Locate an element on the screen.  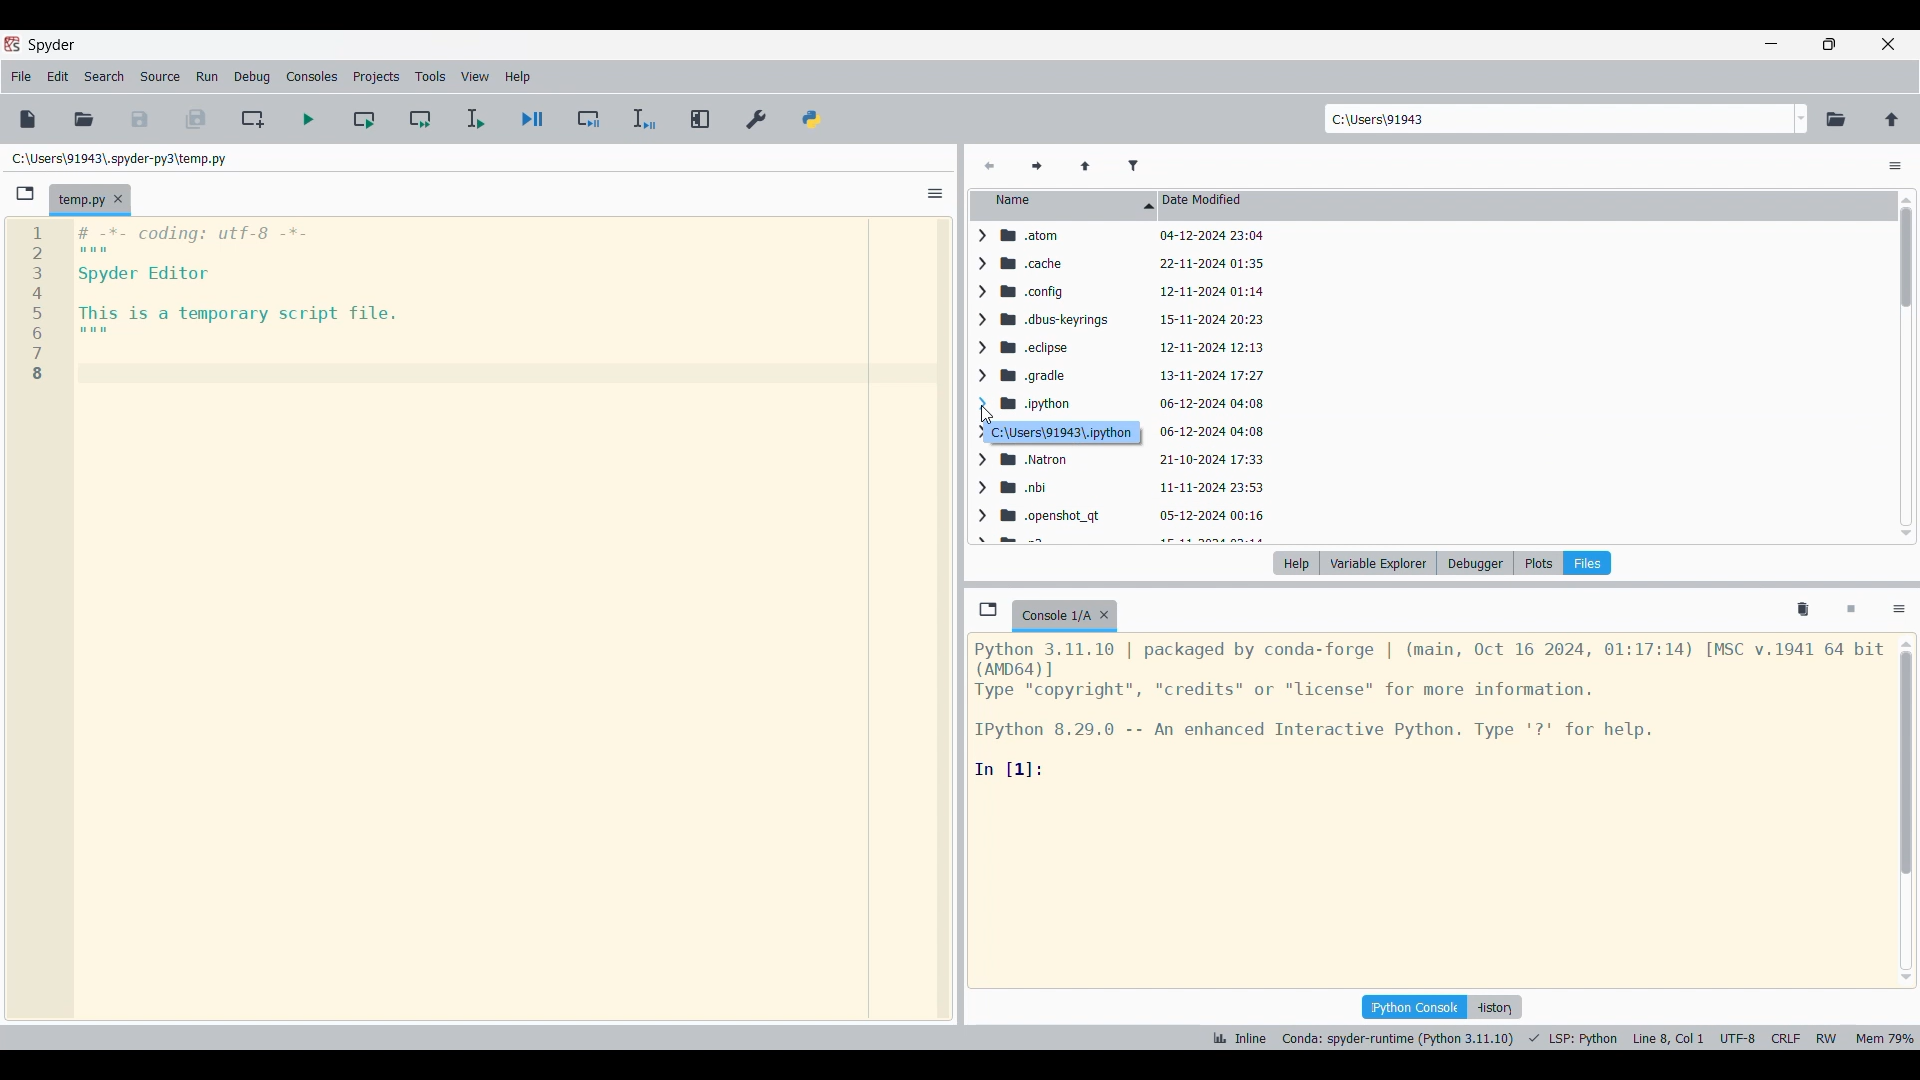
Debug selection/current line is located at coordinates (644, 119).